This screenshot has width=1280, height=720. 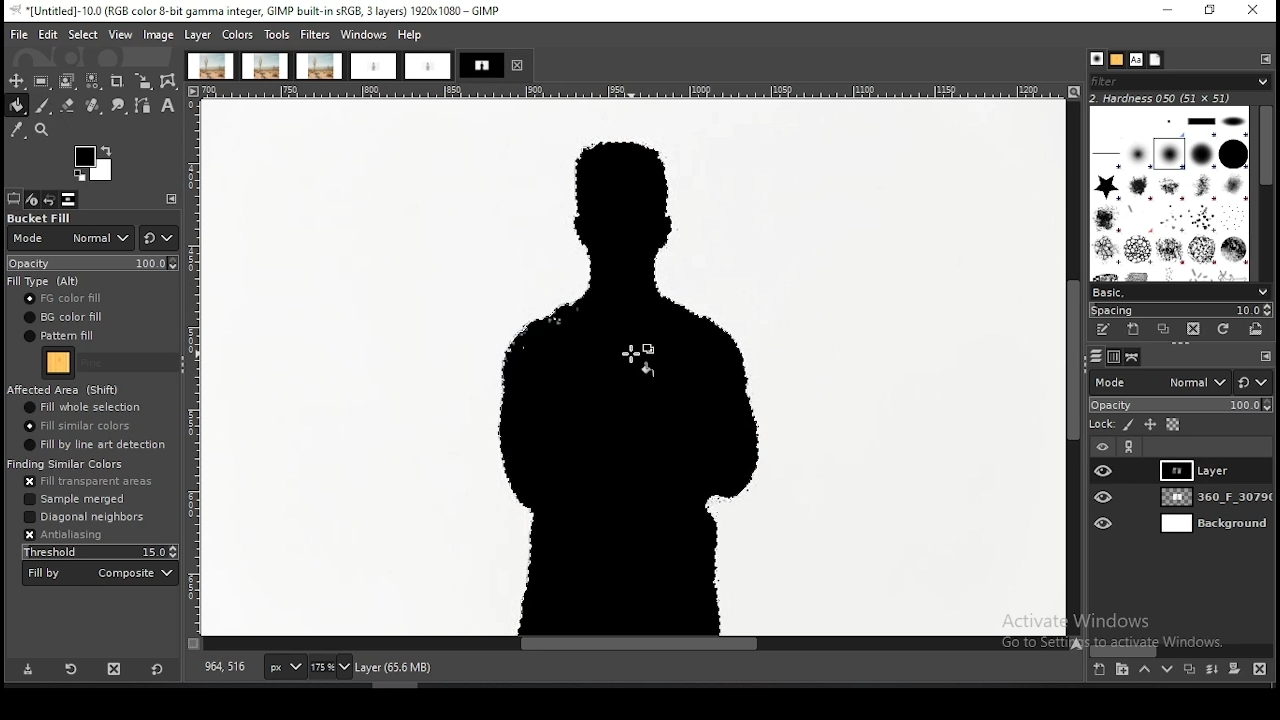 What do you see at coordinates (284, 667) in the screenshot?
I see `units` at bounding box center [284, 667].